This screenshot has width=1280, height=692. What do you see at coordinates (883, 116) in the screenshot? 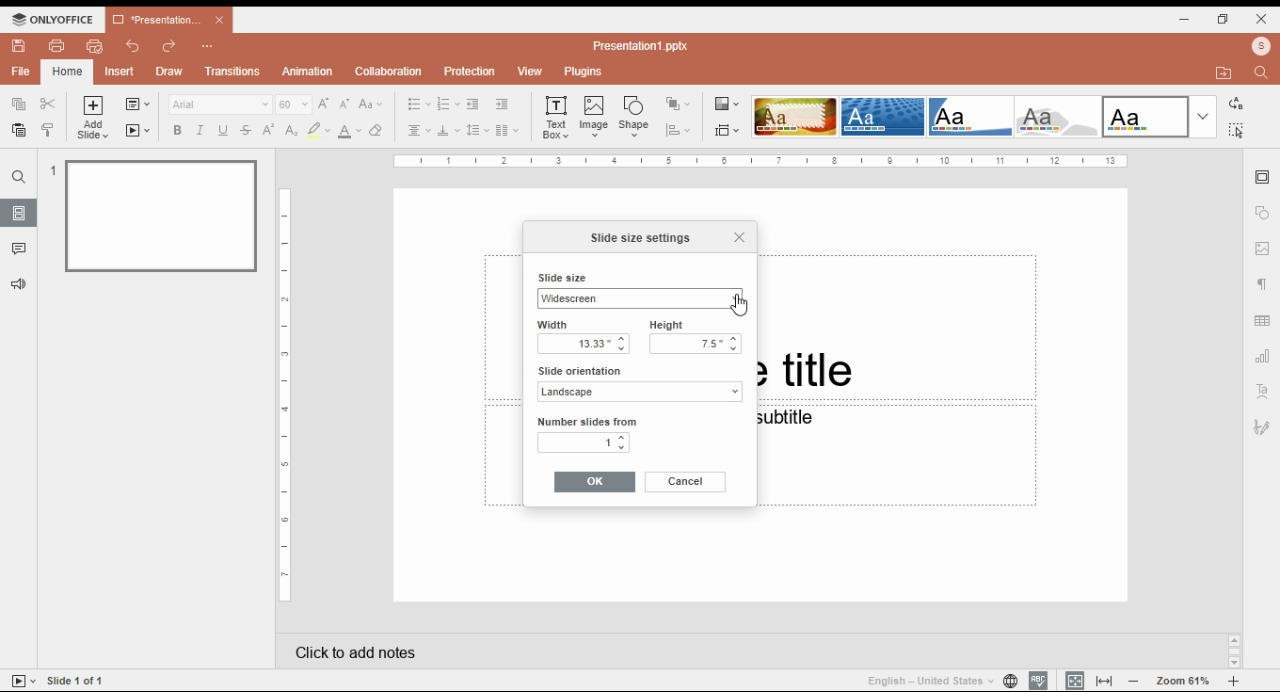
I see `slide them option` at bounding box center [883, 116].